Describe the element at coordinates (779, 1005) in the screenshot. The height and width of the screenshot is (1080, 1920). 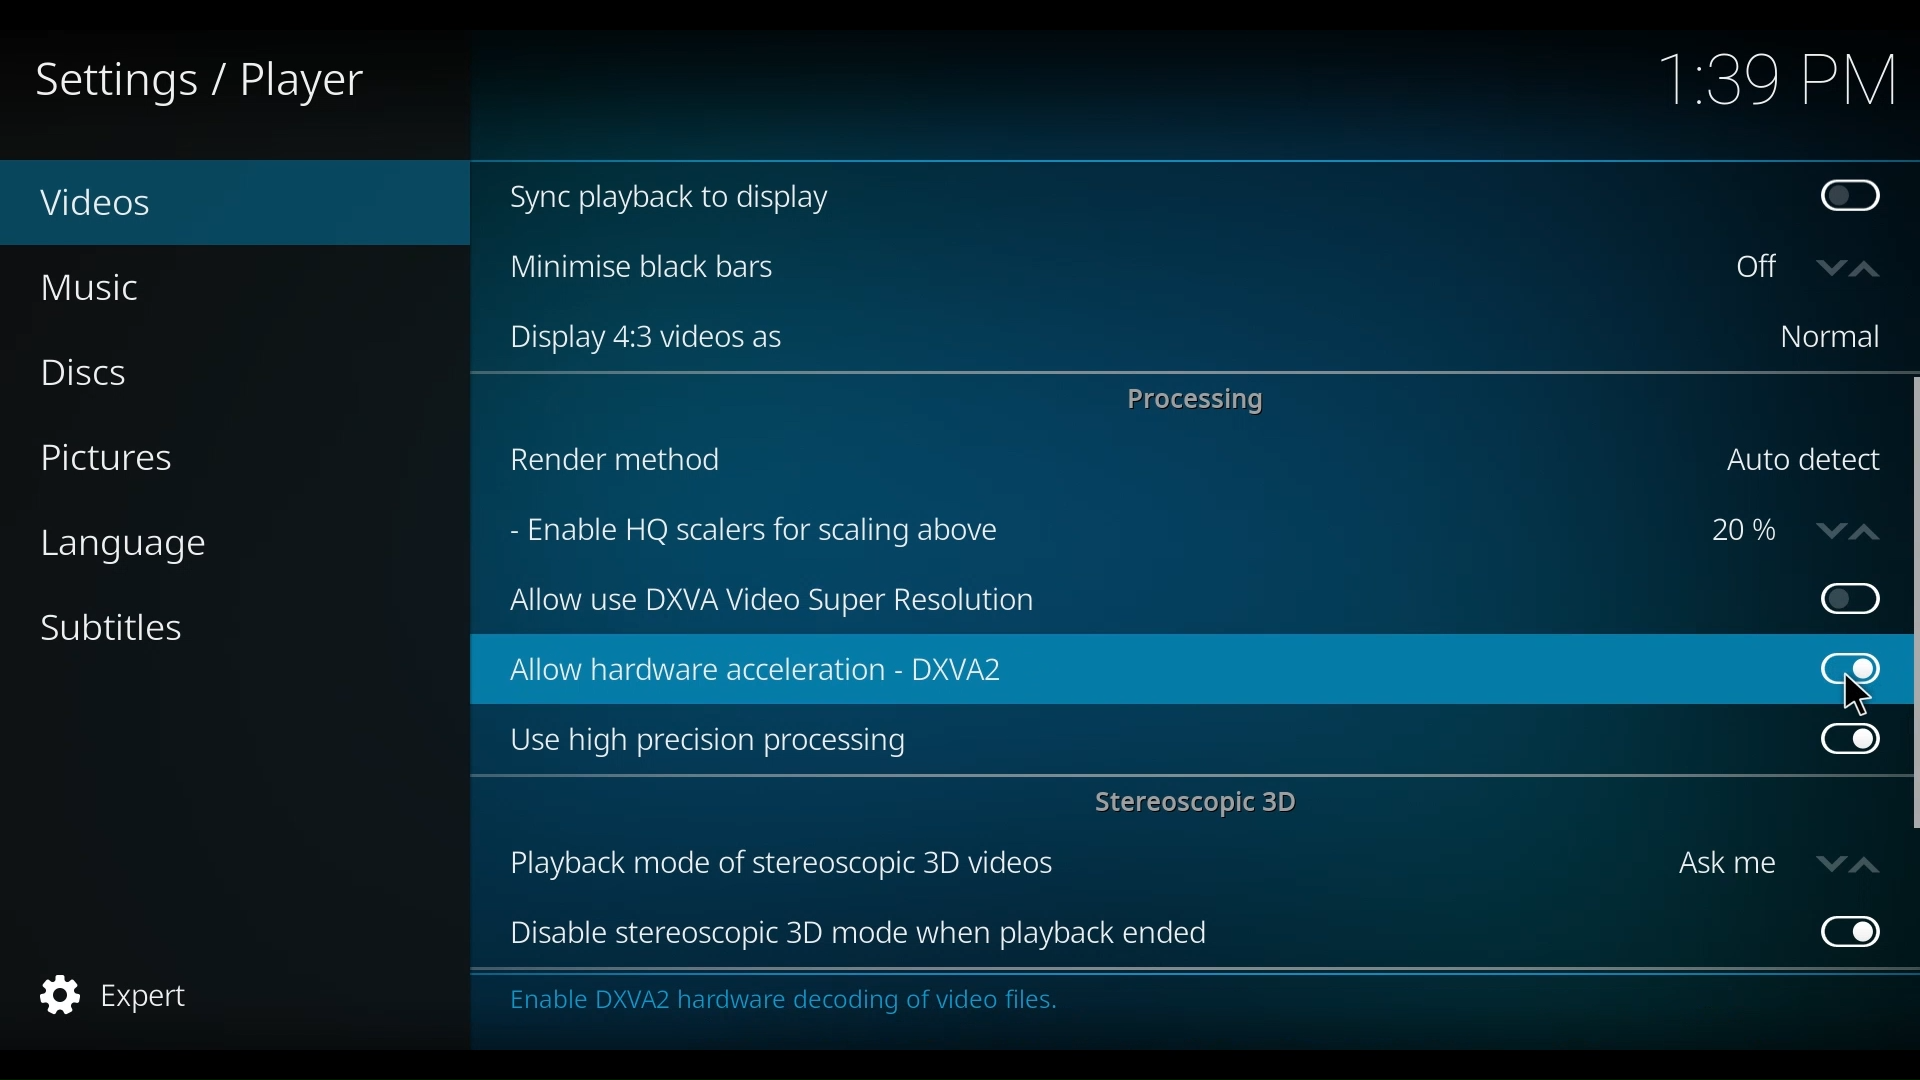
I see `Enable DXVA2 hardware decoding of video files` at that location.